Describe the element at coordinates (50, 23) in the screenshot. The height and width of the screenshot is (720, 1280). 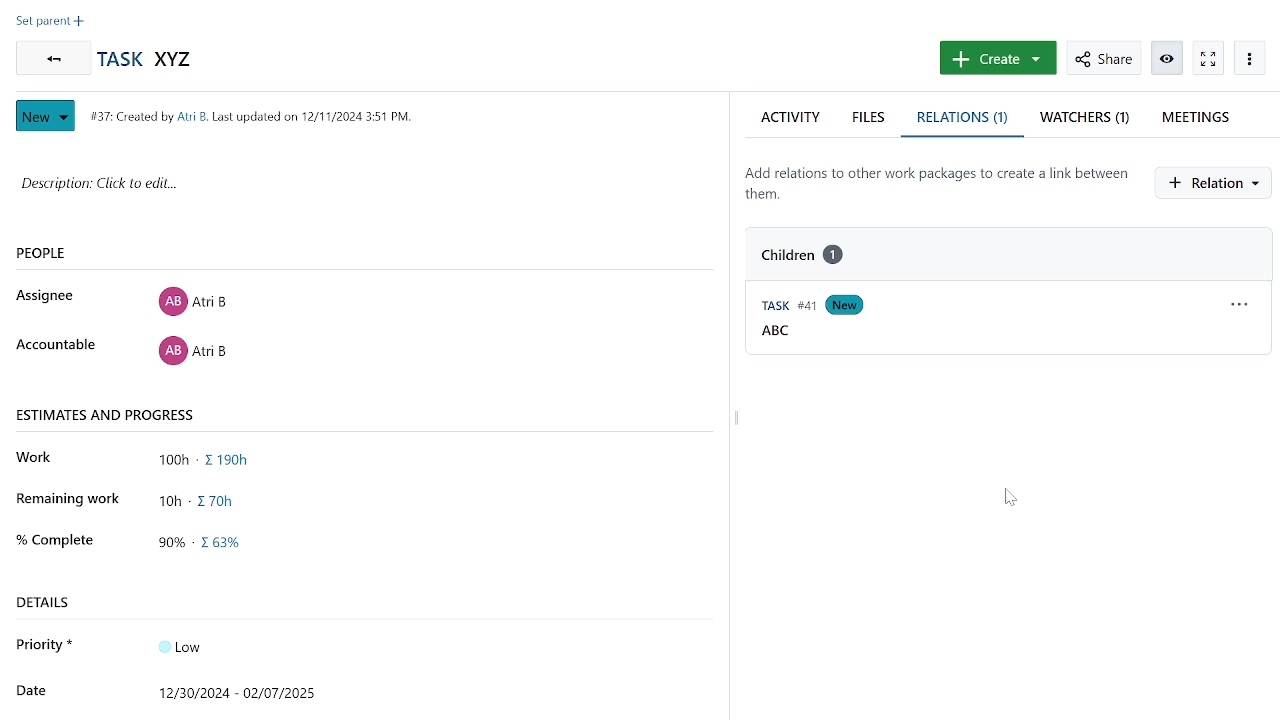
I see `set preset` at that location.